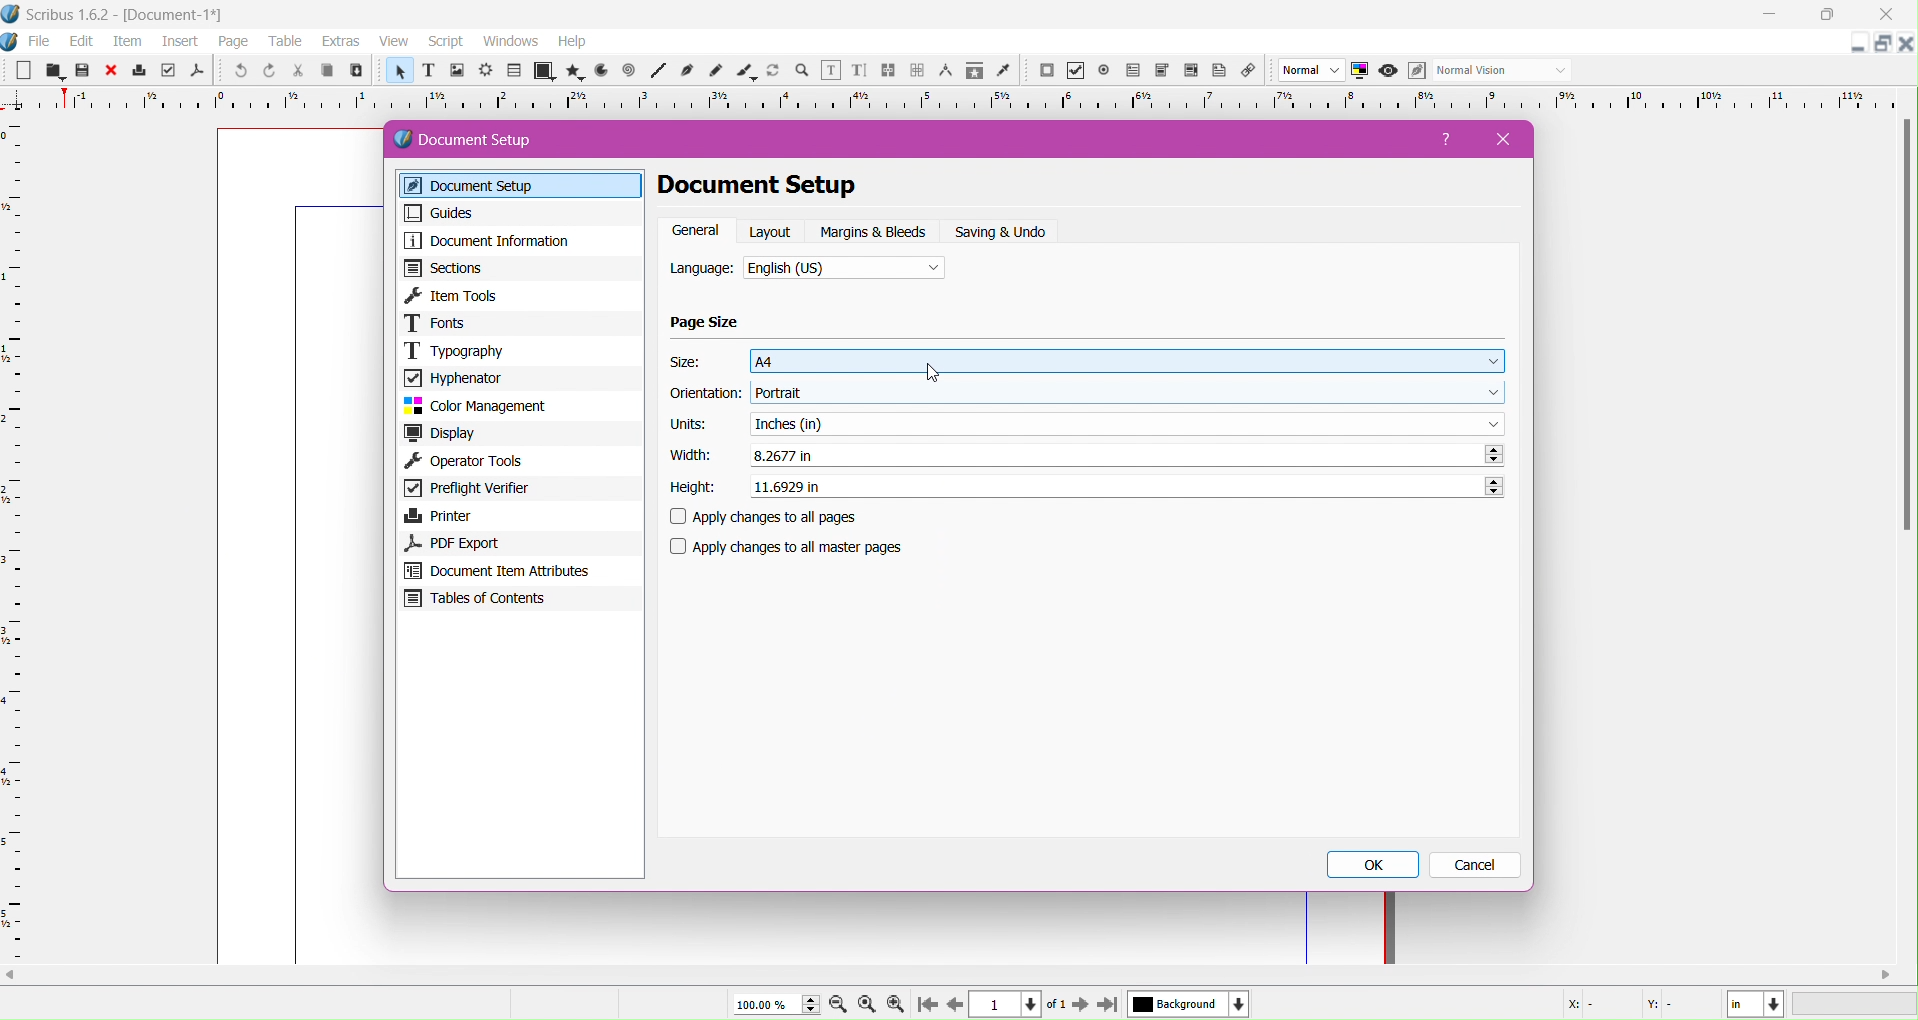 Image resolution: width=1918 pixels, height=1020 pixels. I want to click on Language, so click(702, 270).